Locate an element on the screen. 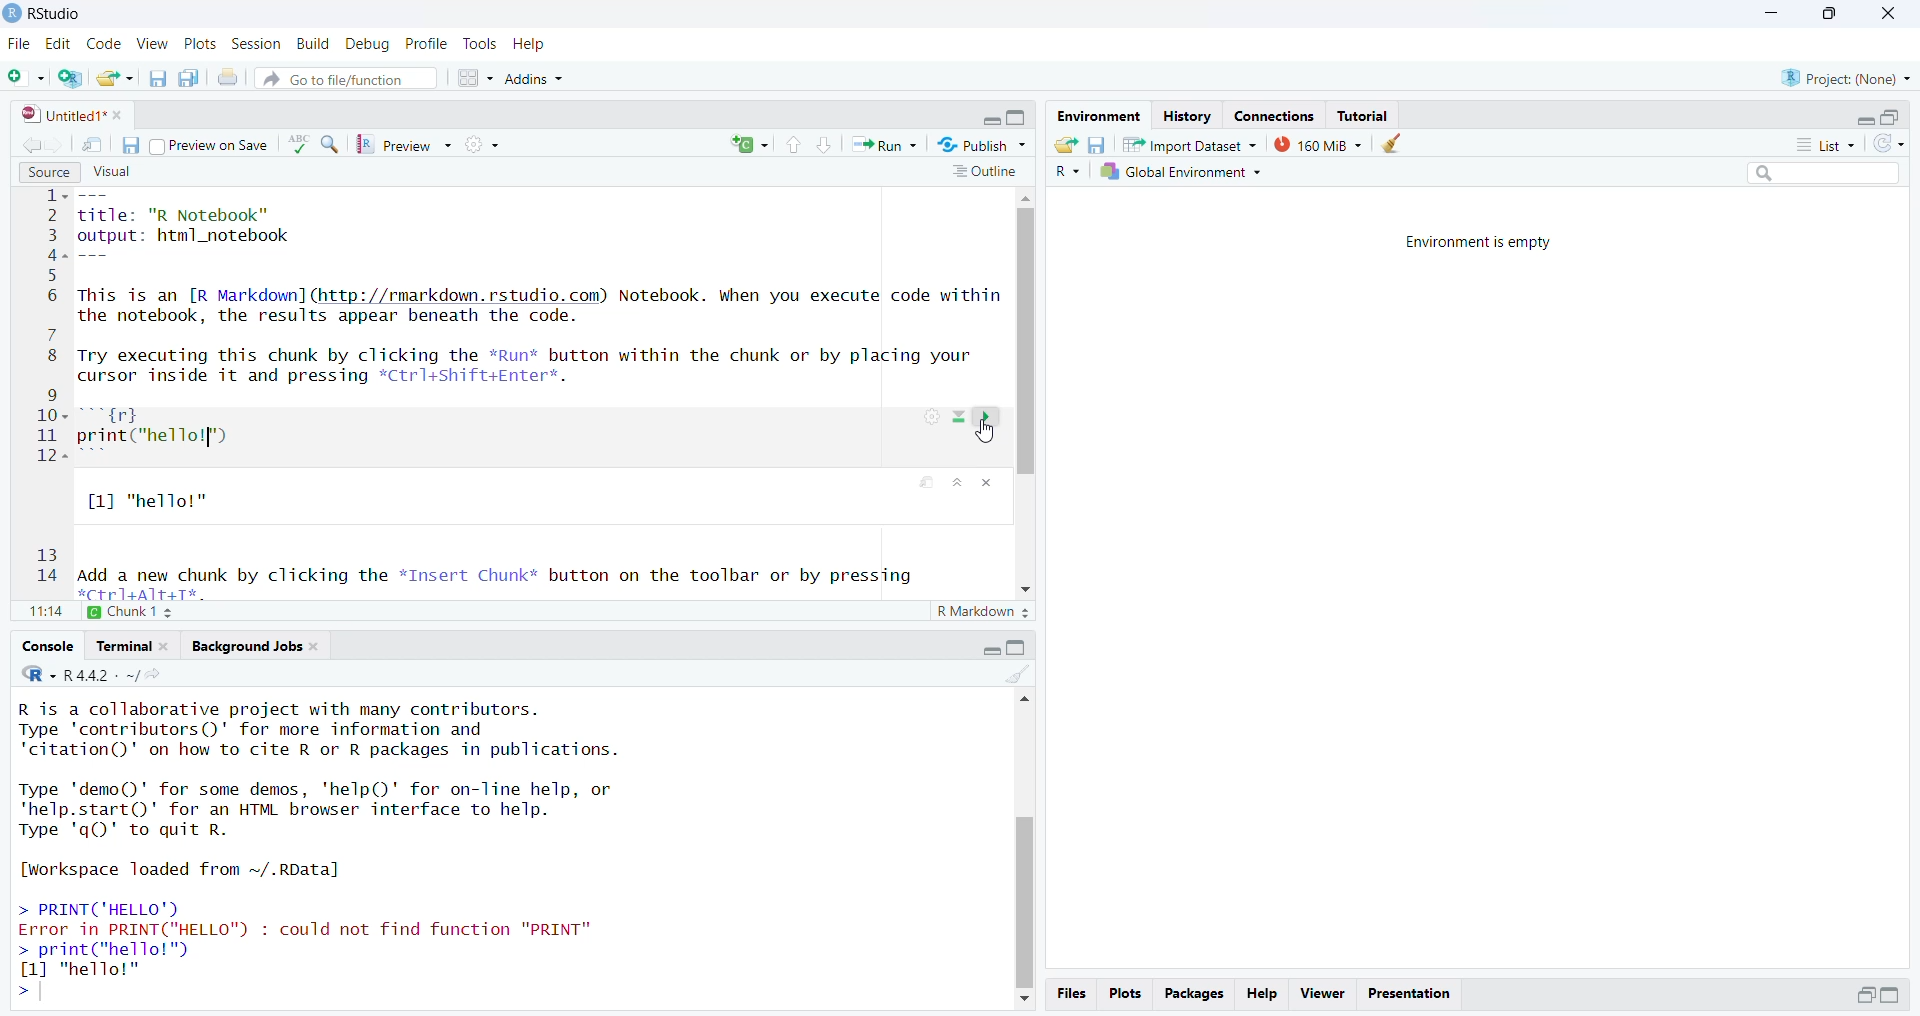  run is located at coordinates (885, 145).